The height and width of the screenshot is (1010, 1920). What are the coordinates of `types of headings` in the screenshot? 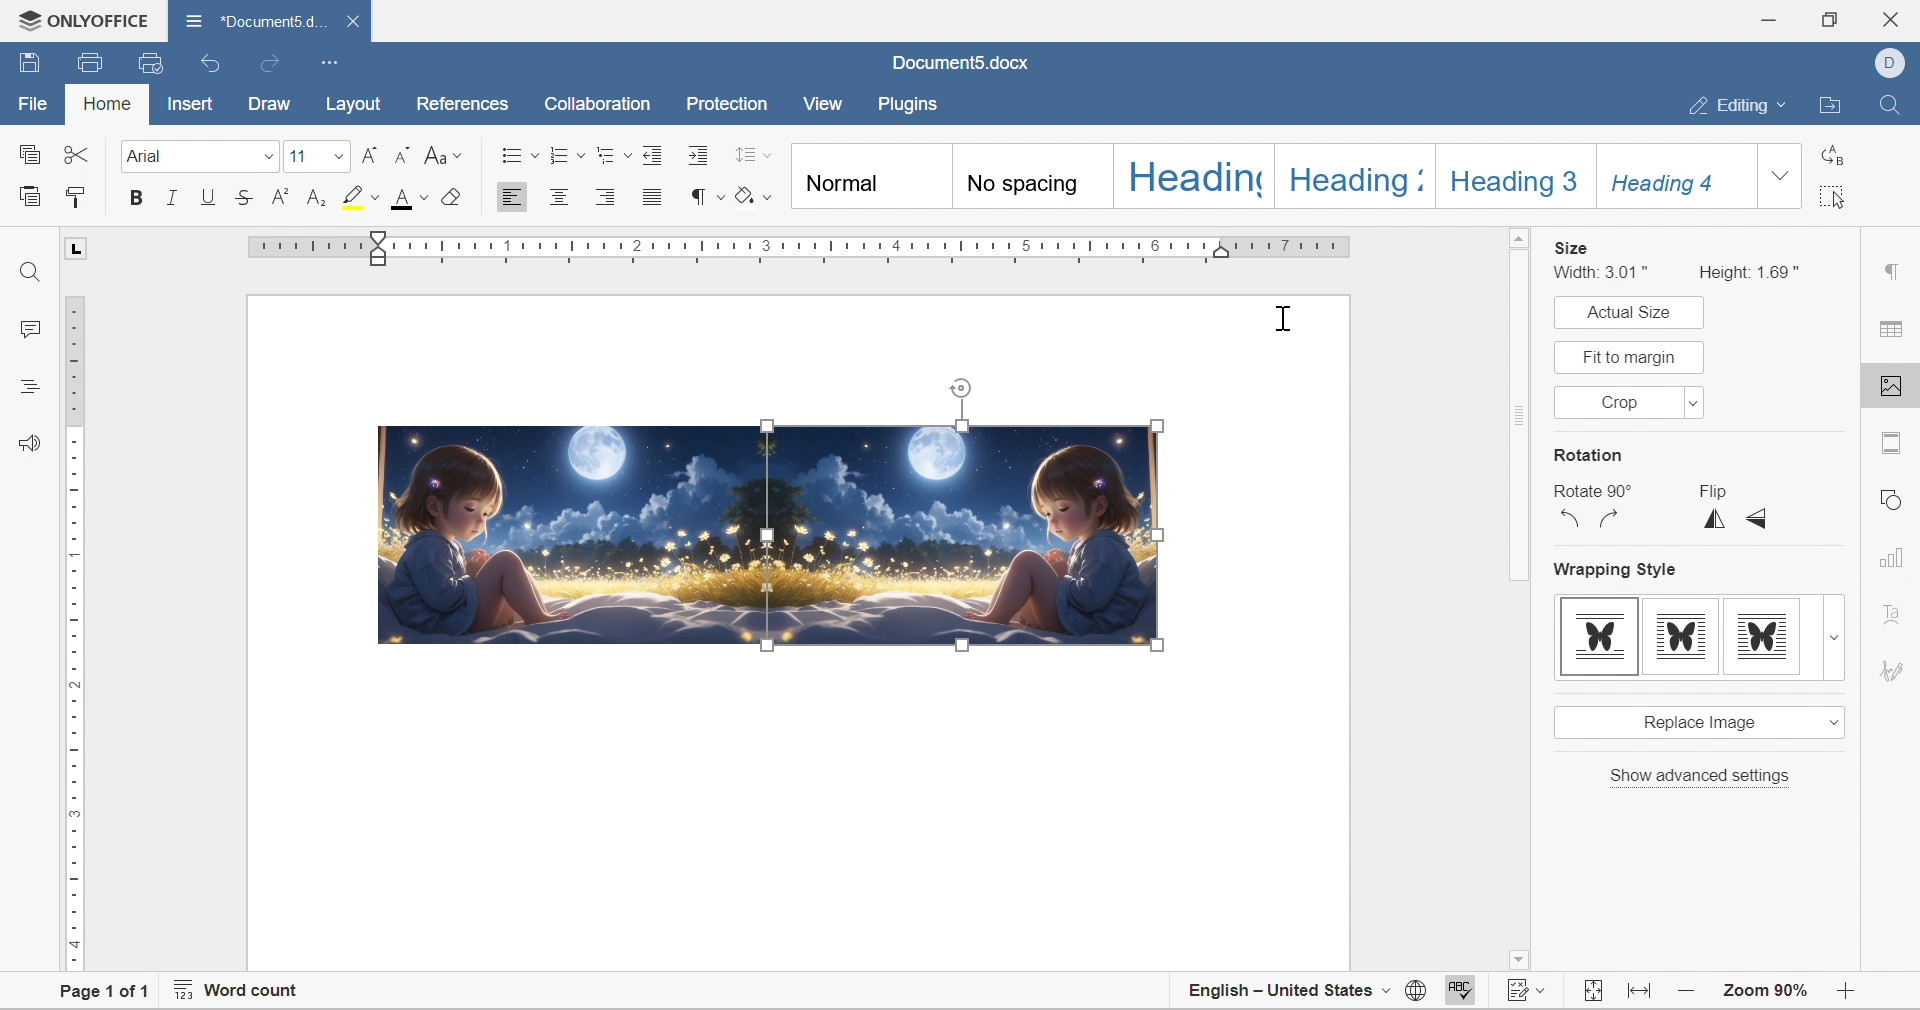 It's located at (1269, 176).